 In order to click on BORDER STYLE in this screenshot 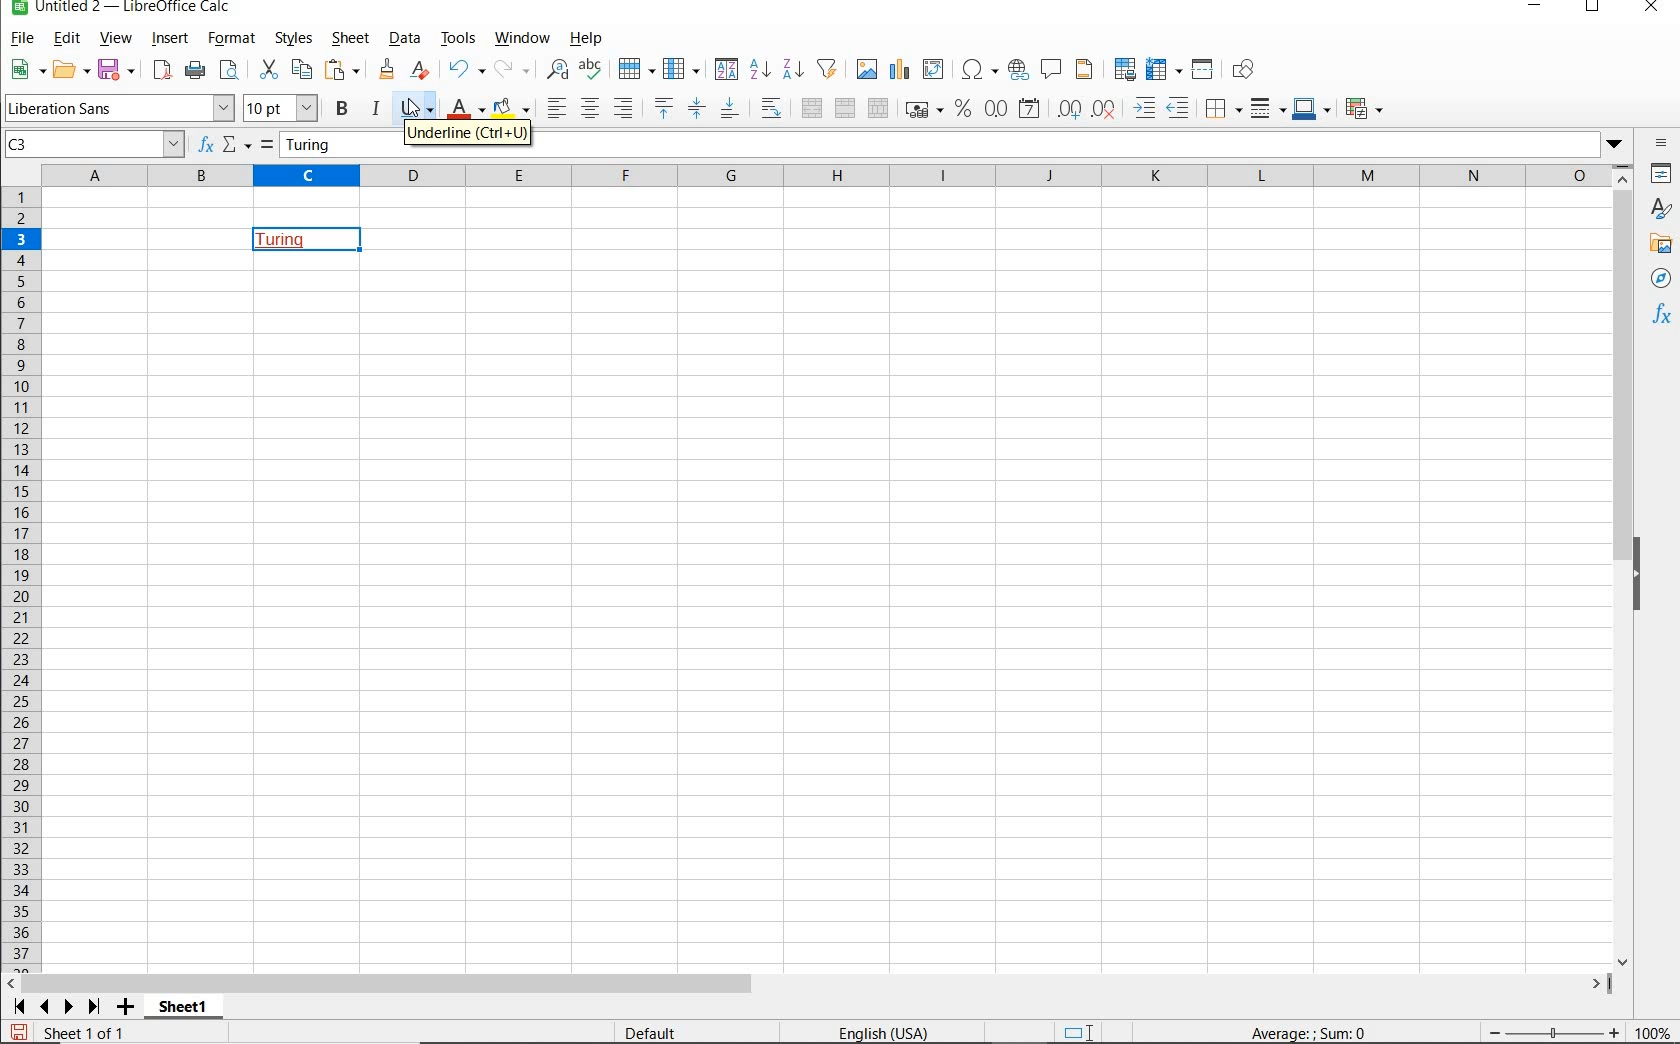, I will do `click(1267, 109)`.